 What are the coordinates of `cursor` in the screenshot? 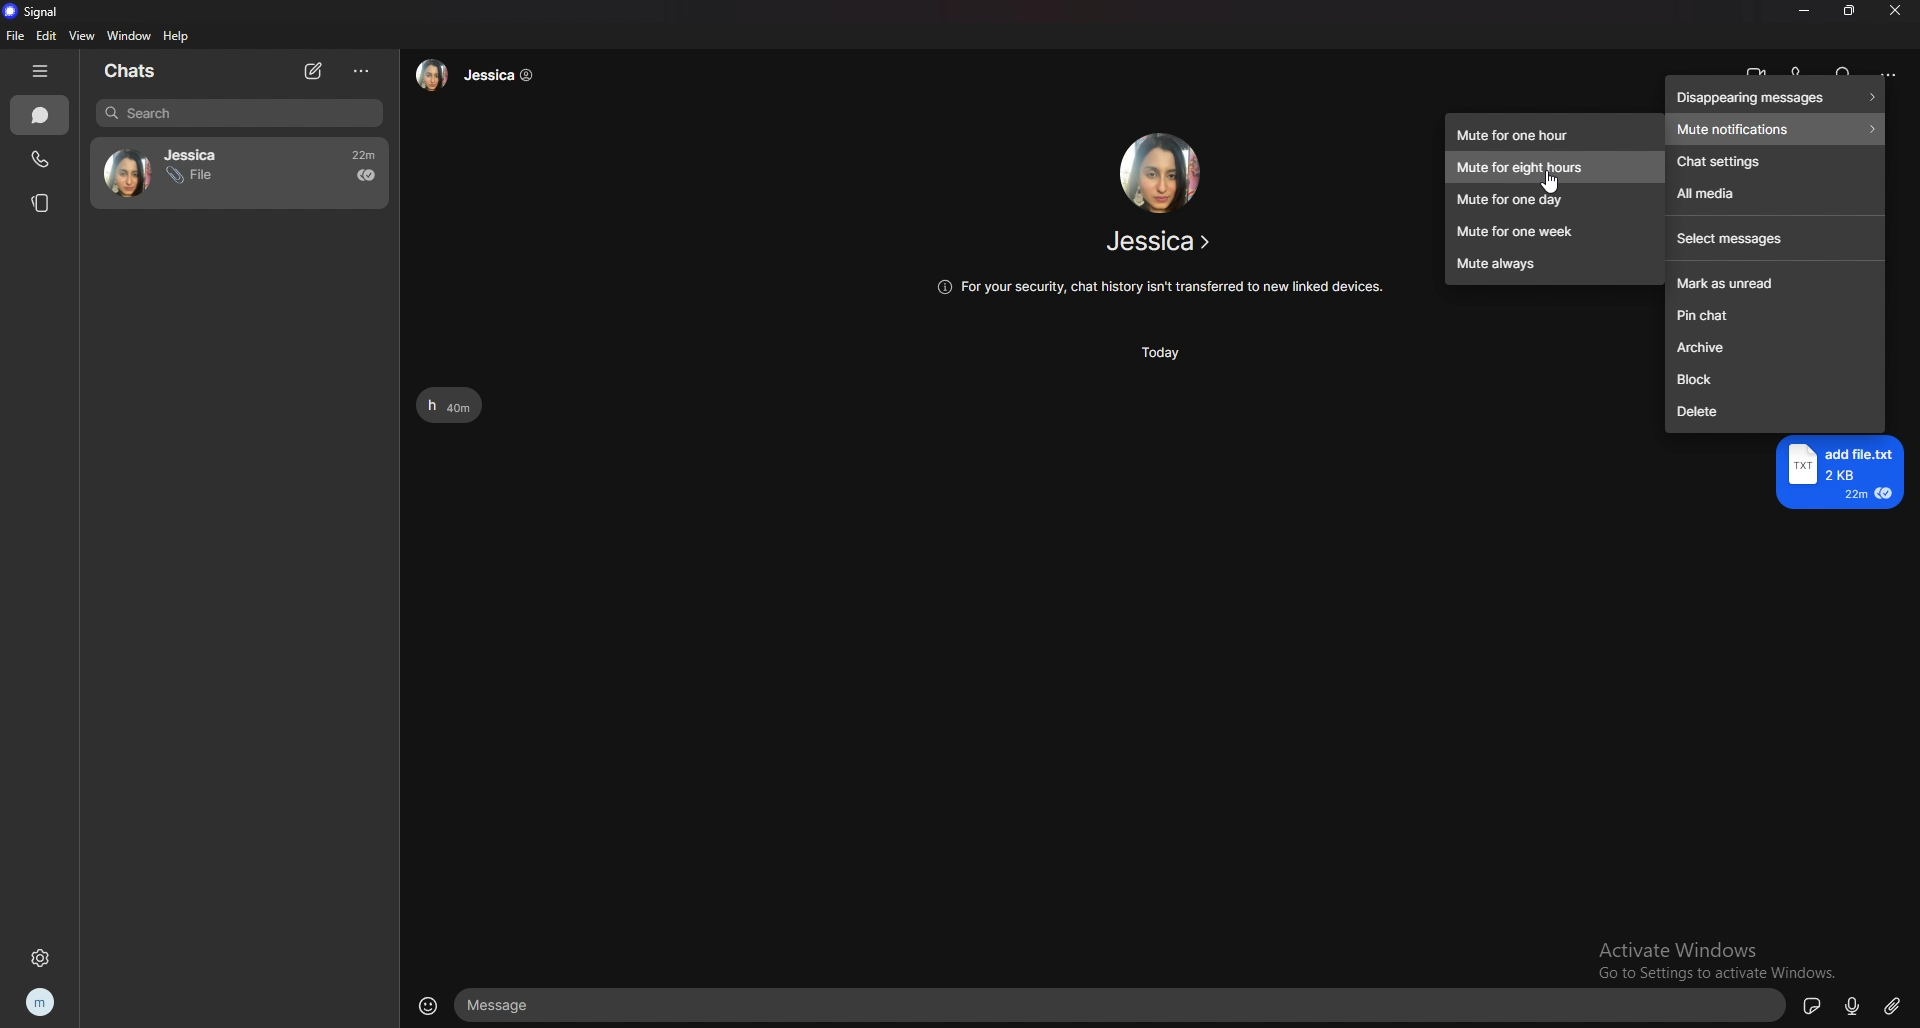 It's located at (1551, 184).